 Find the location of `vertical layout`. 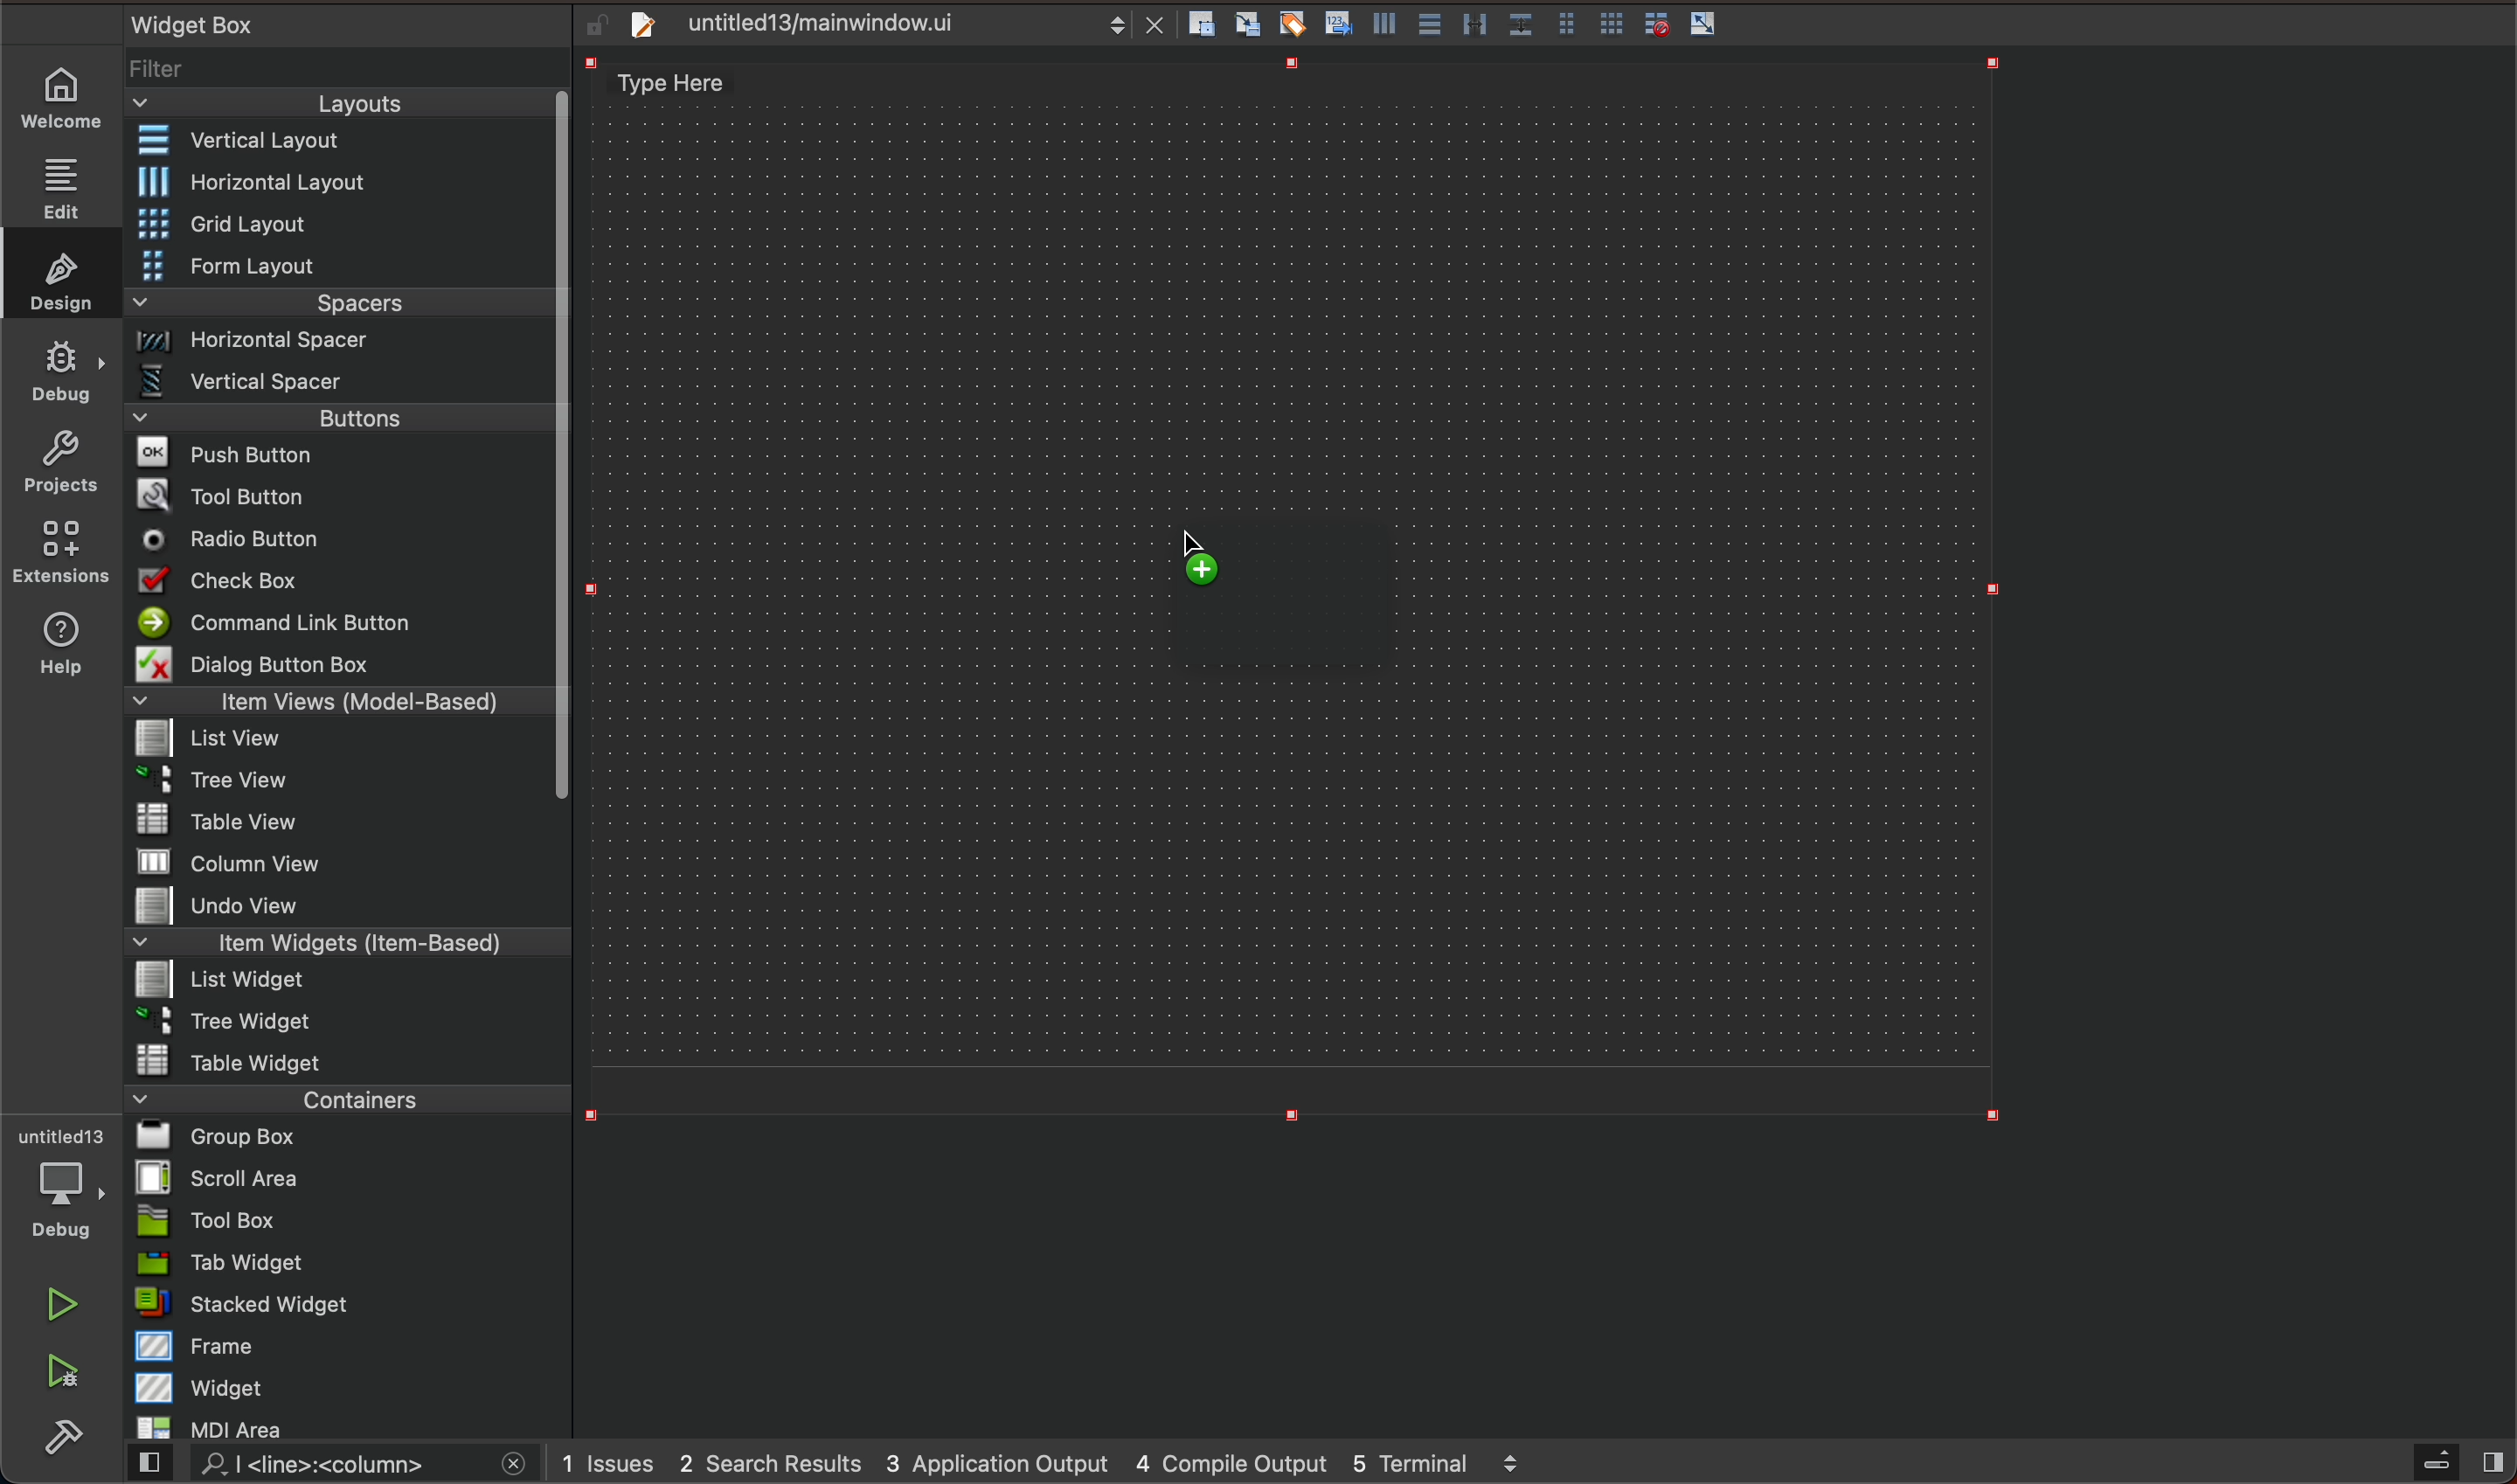

vertical layout is located at coordinates (339, 140).